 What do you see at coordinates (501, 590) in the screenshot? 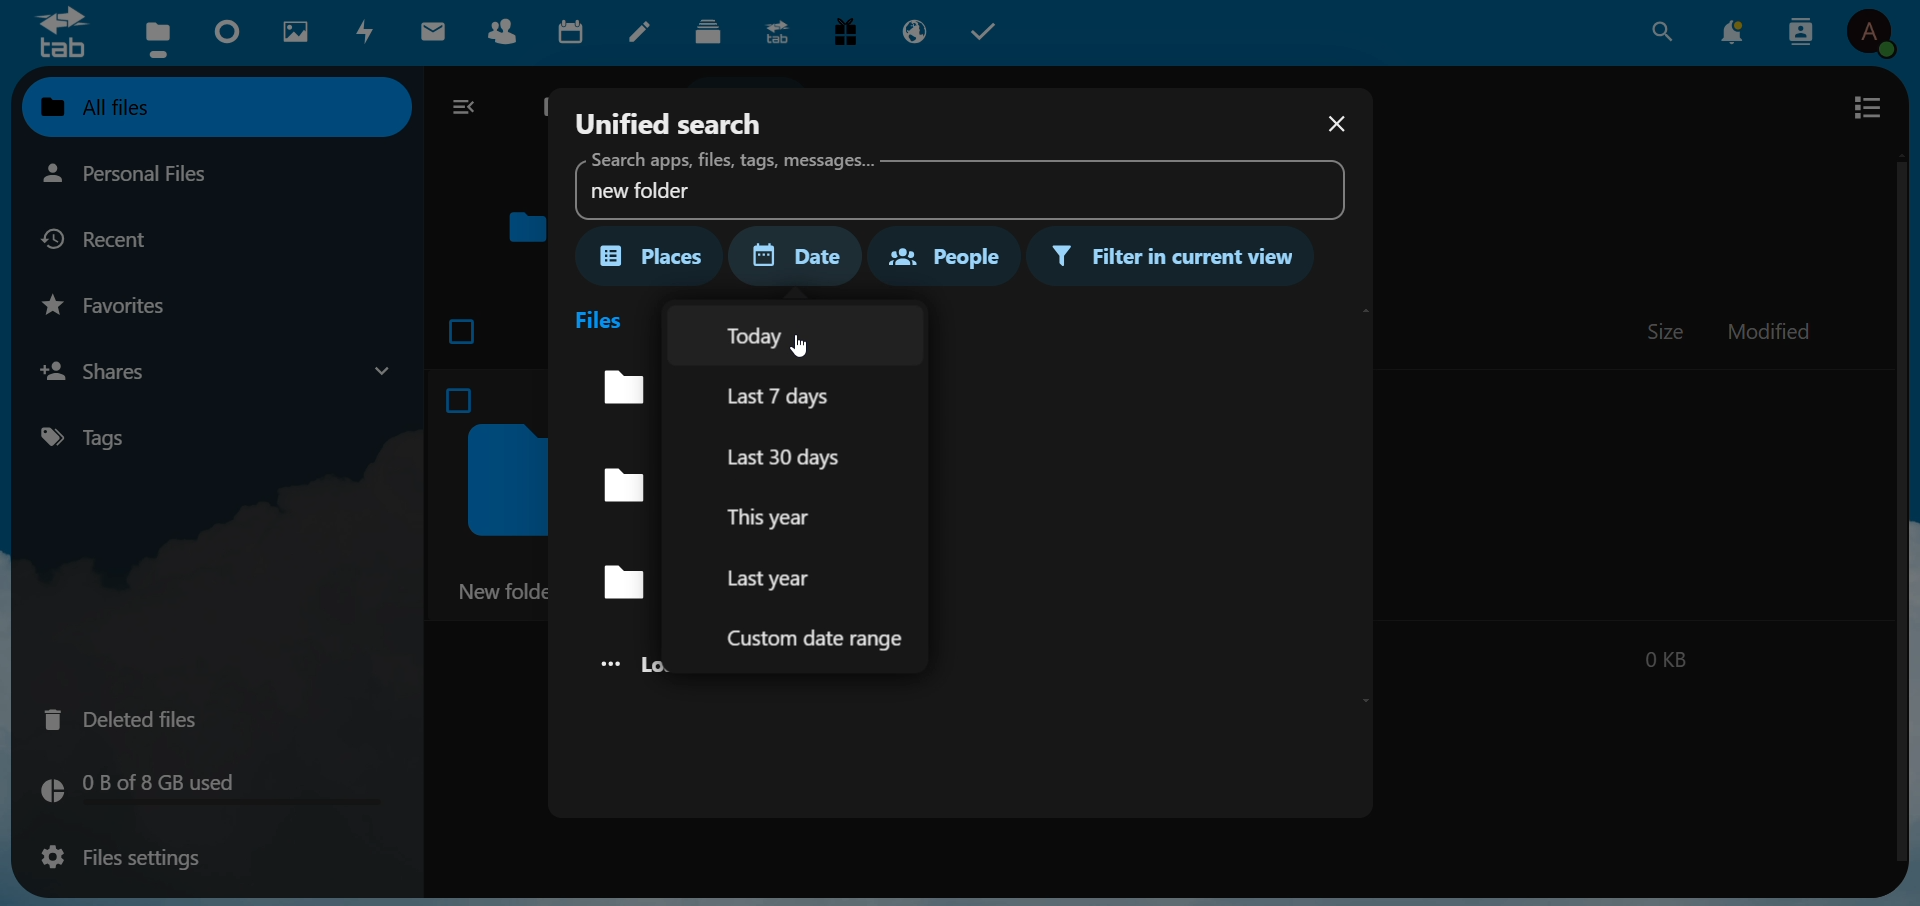
I see `new folder` at bounding box center [501, 590].